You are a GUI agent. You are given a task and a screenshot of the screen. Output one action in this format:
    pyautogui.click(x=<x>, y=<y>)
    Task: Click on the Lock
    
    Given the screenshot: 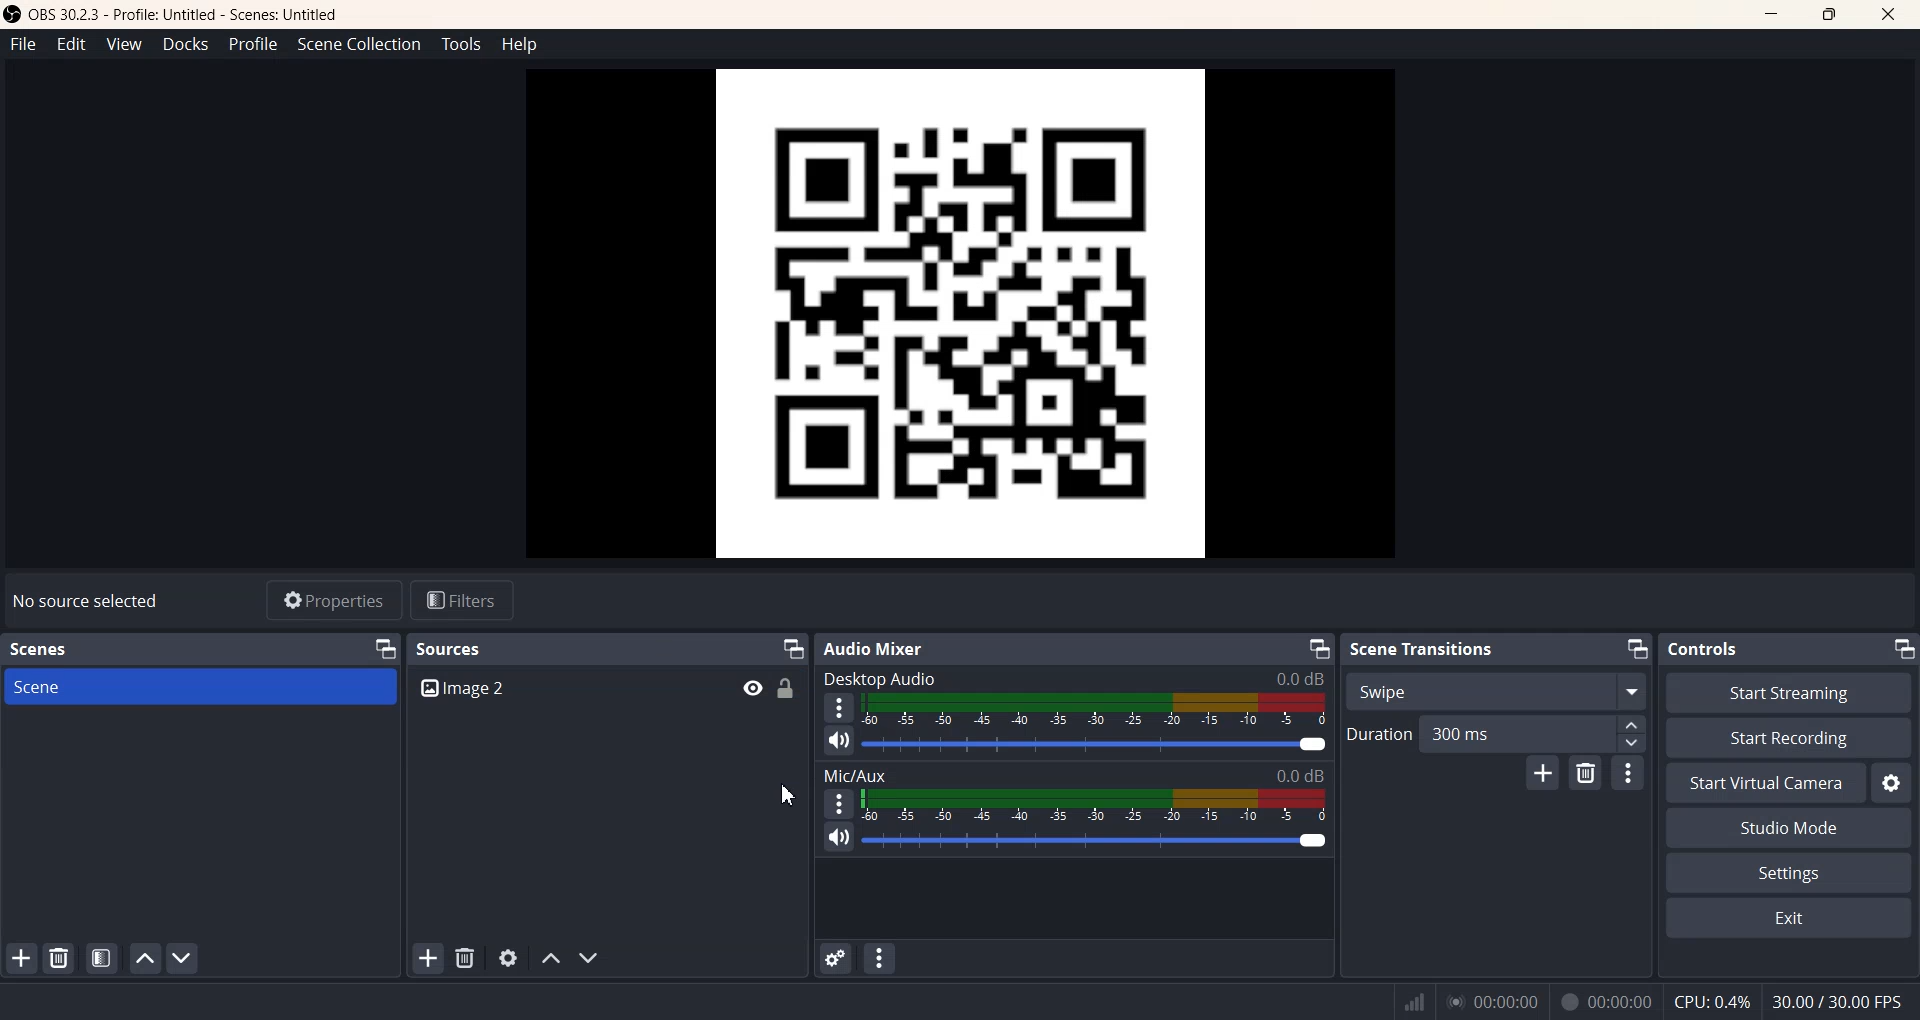 What is the action you would take?
    pyautogui.click(x=786, y=687)
    